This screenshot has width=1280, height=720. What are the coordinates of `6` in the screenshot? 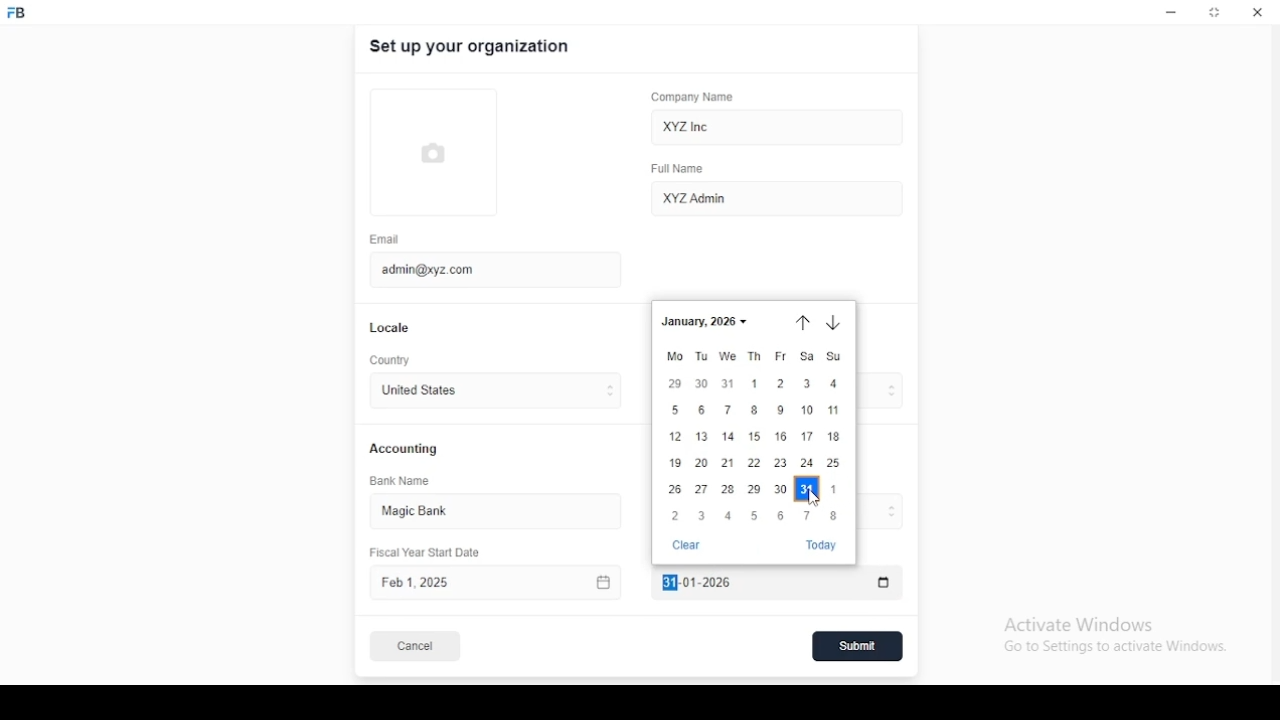 It's located at (780, 515).